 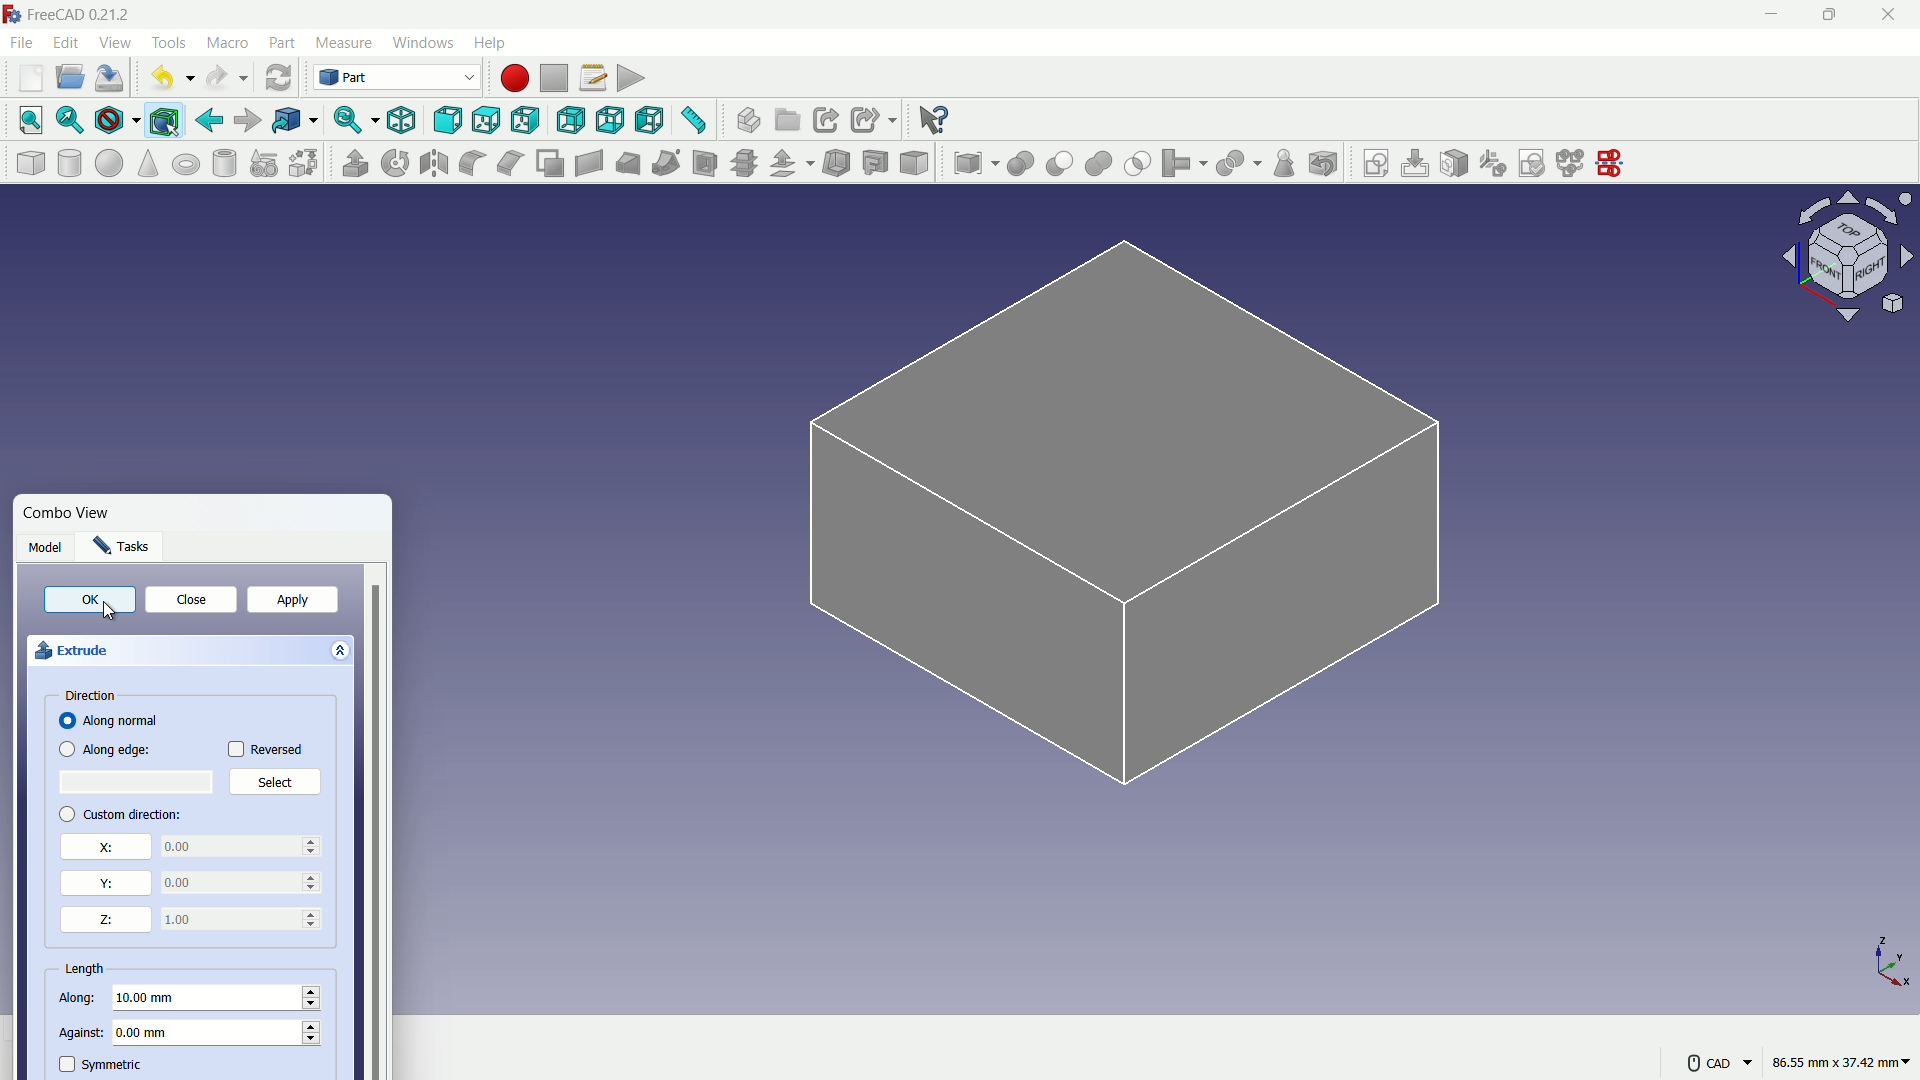 What do you see at coordinates (789, 121) in the screenshot?
I see `create group` at bounding box center [789, 121].